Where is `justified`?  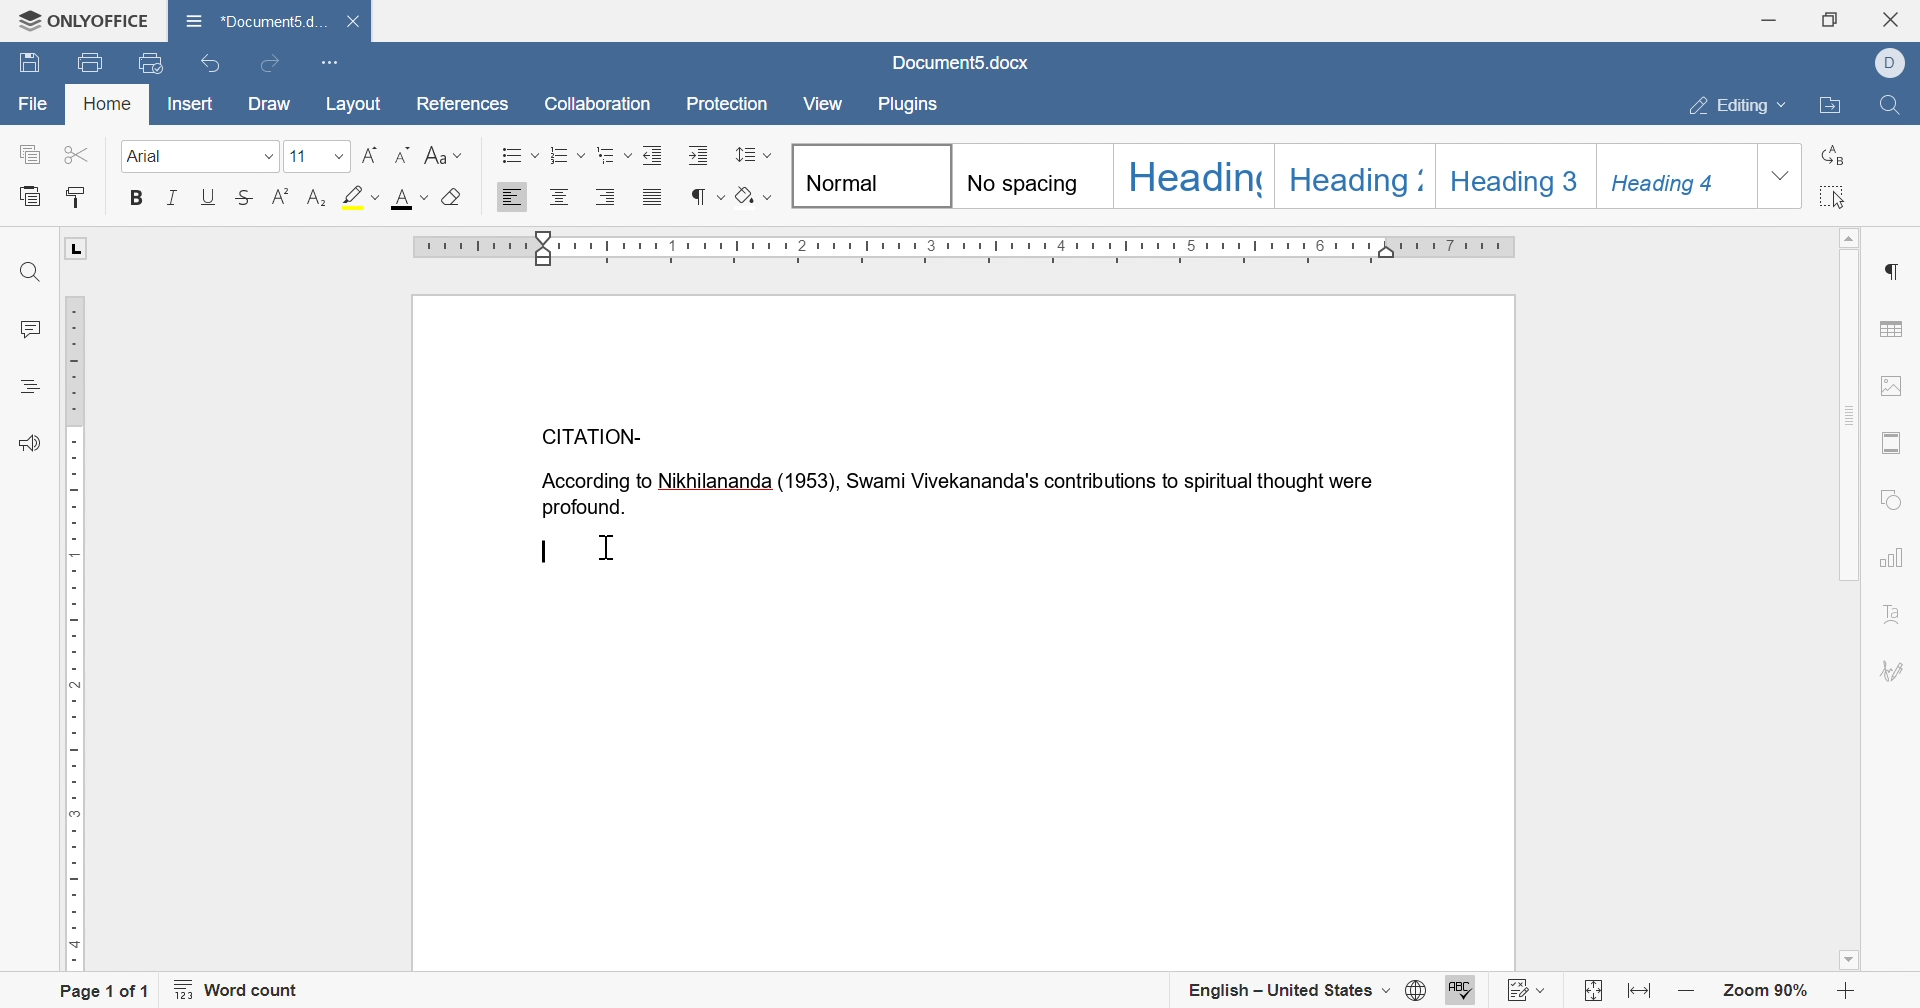
justified is located at coordinates (651, 195).